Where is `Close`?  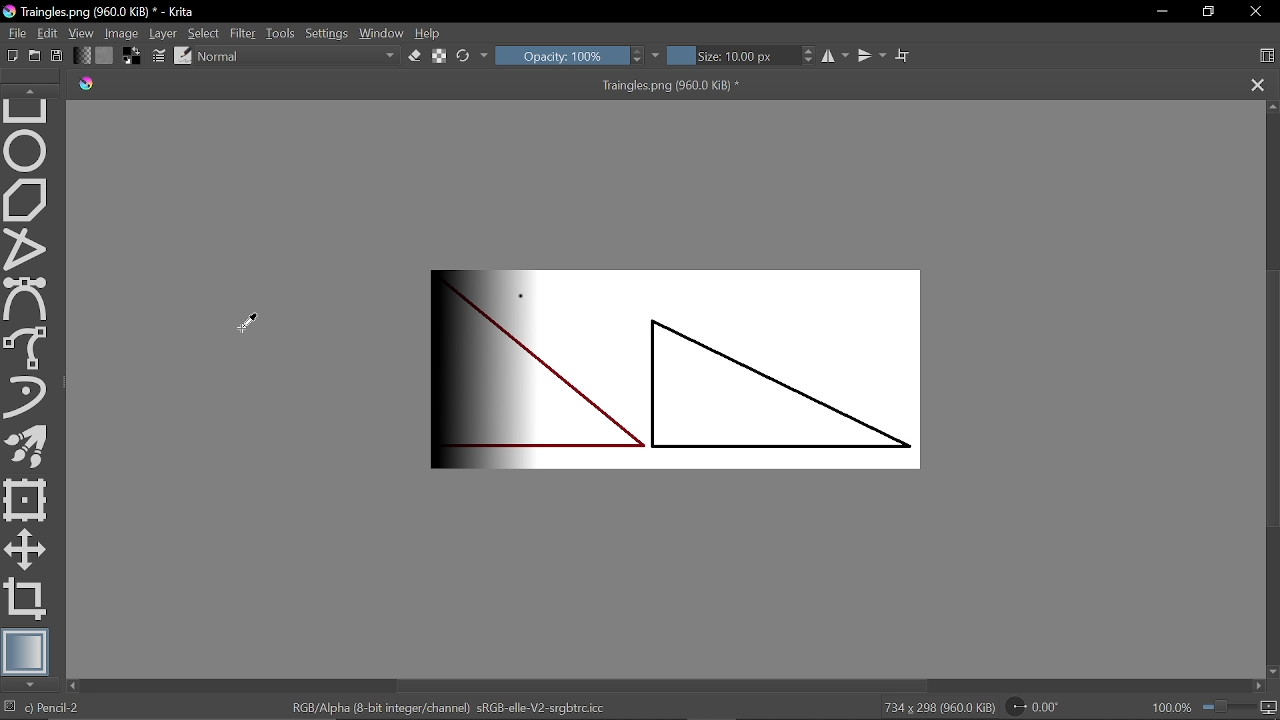 Close is located at coordinates (1255, 14).